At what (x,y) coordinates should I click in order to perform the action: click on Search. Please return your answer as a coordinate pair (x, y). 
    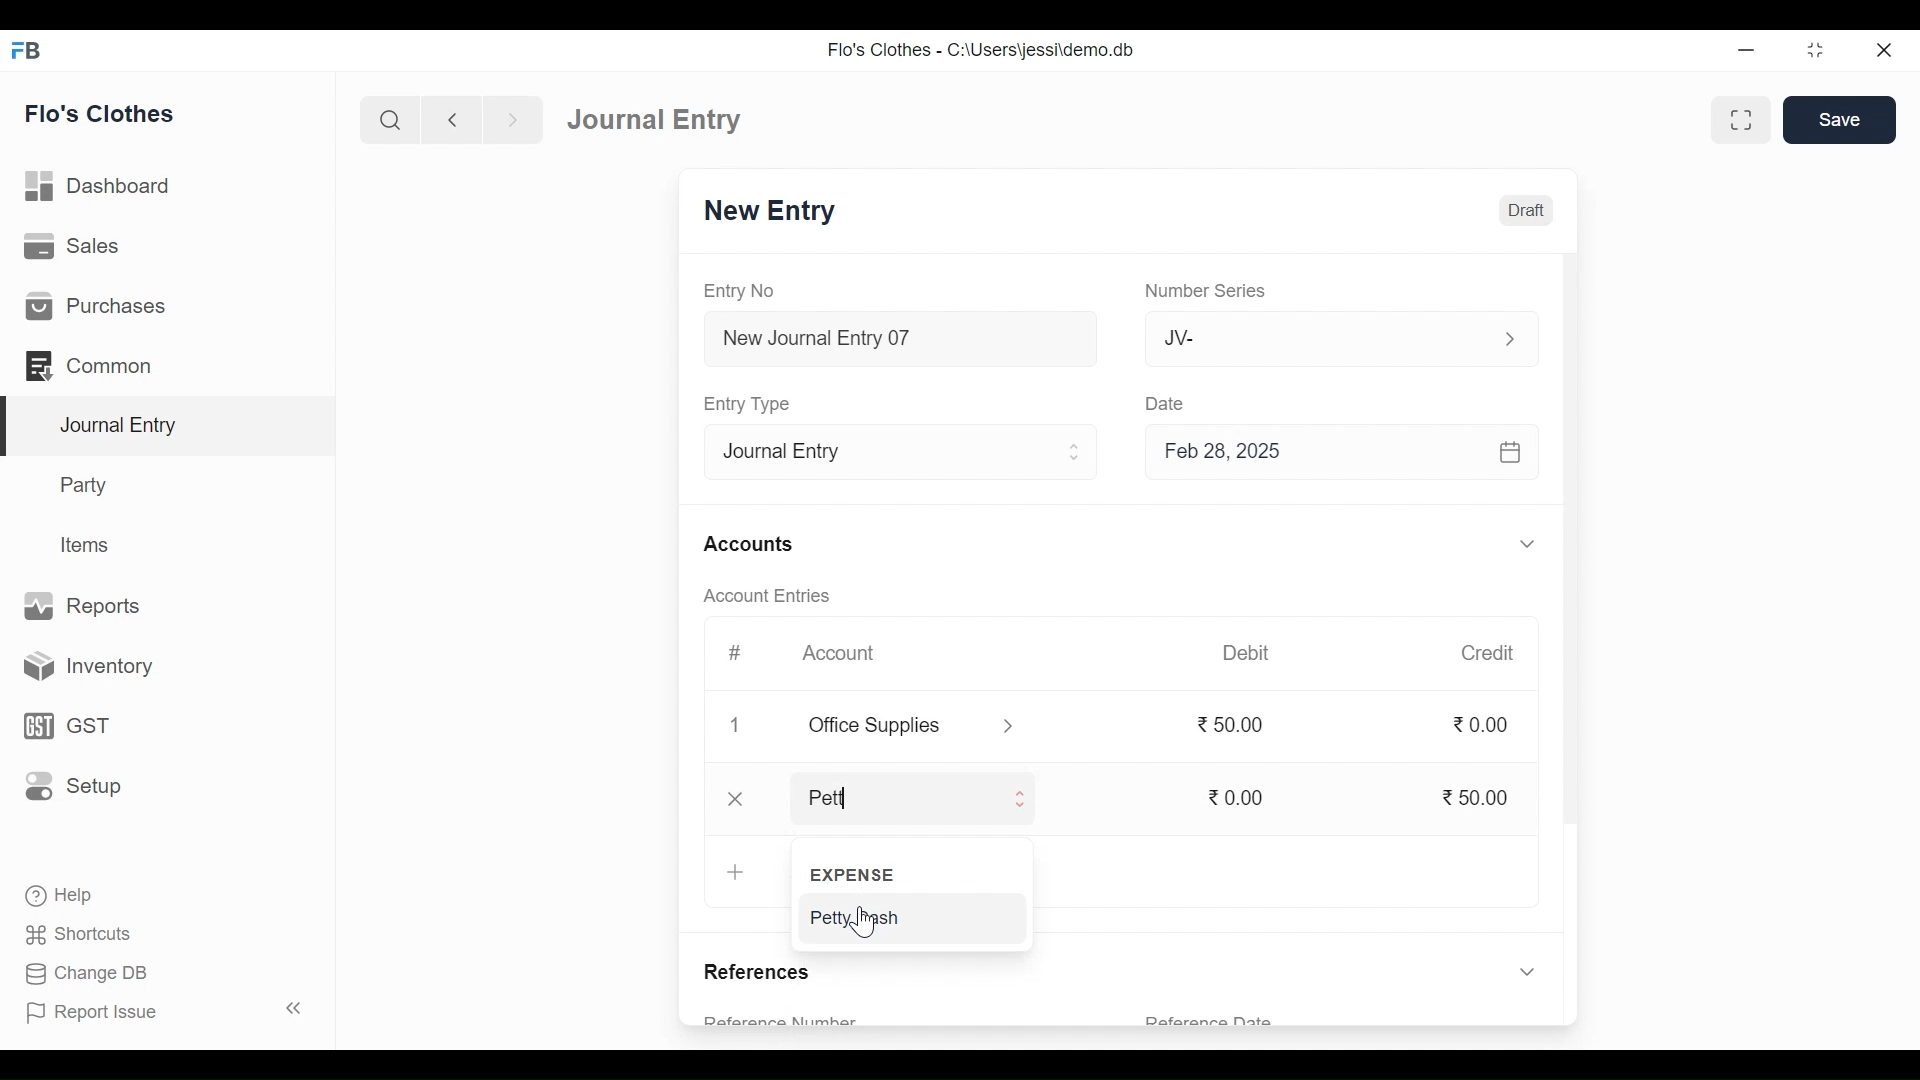
    Looking at the image, I should click on (390, 121).